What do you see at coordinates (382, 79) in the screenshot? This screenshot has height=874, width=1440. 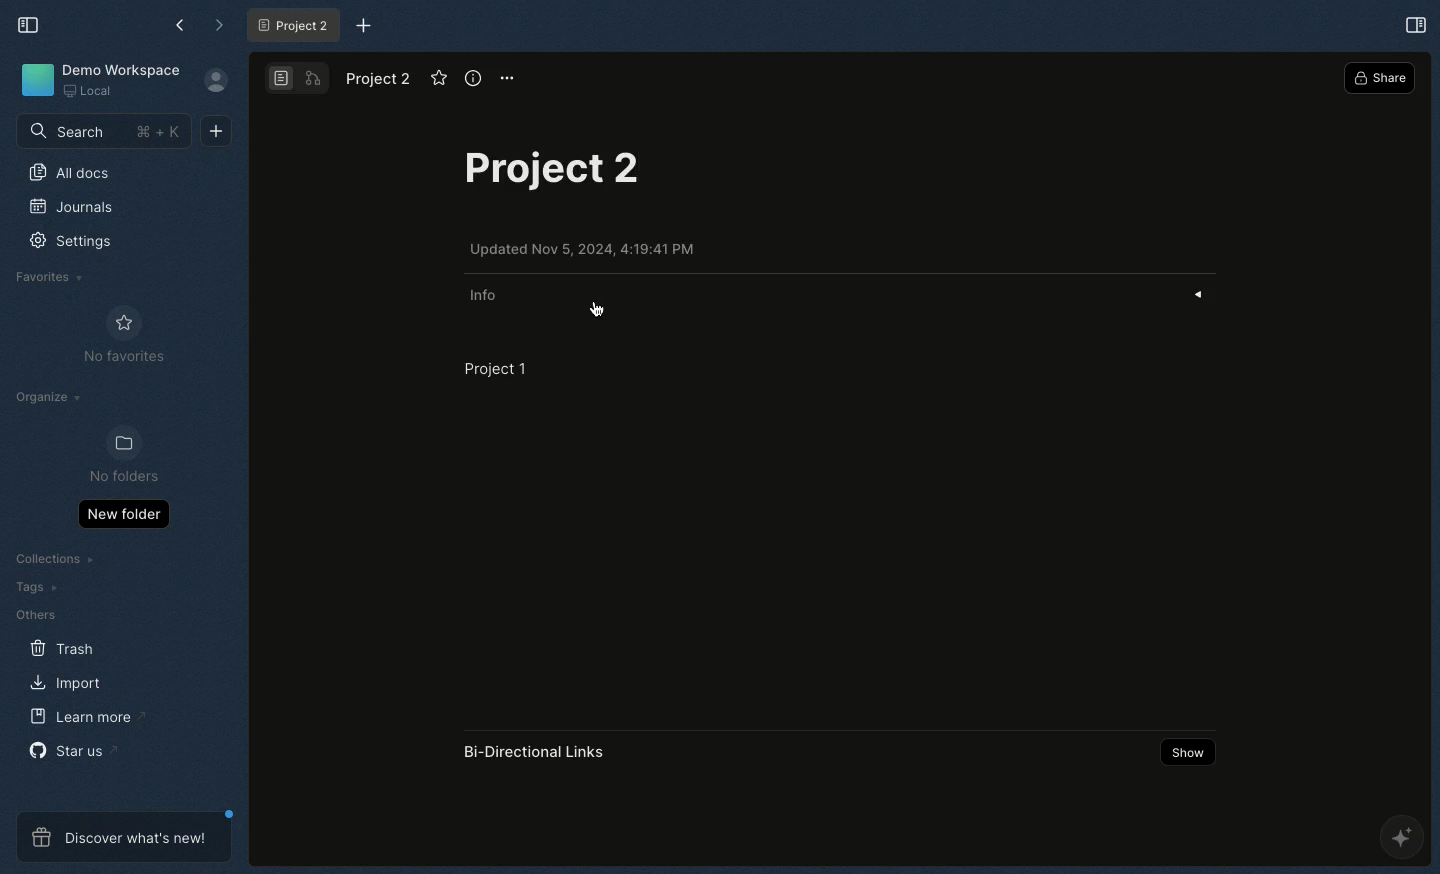 I see `Project name` at bounding box center [382, 79].